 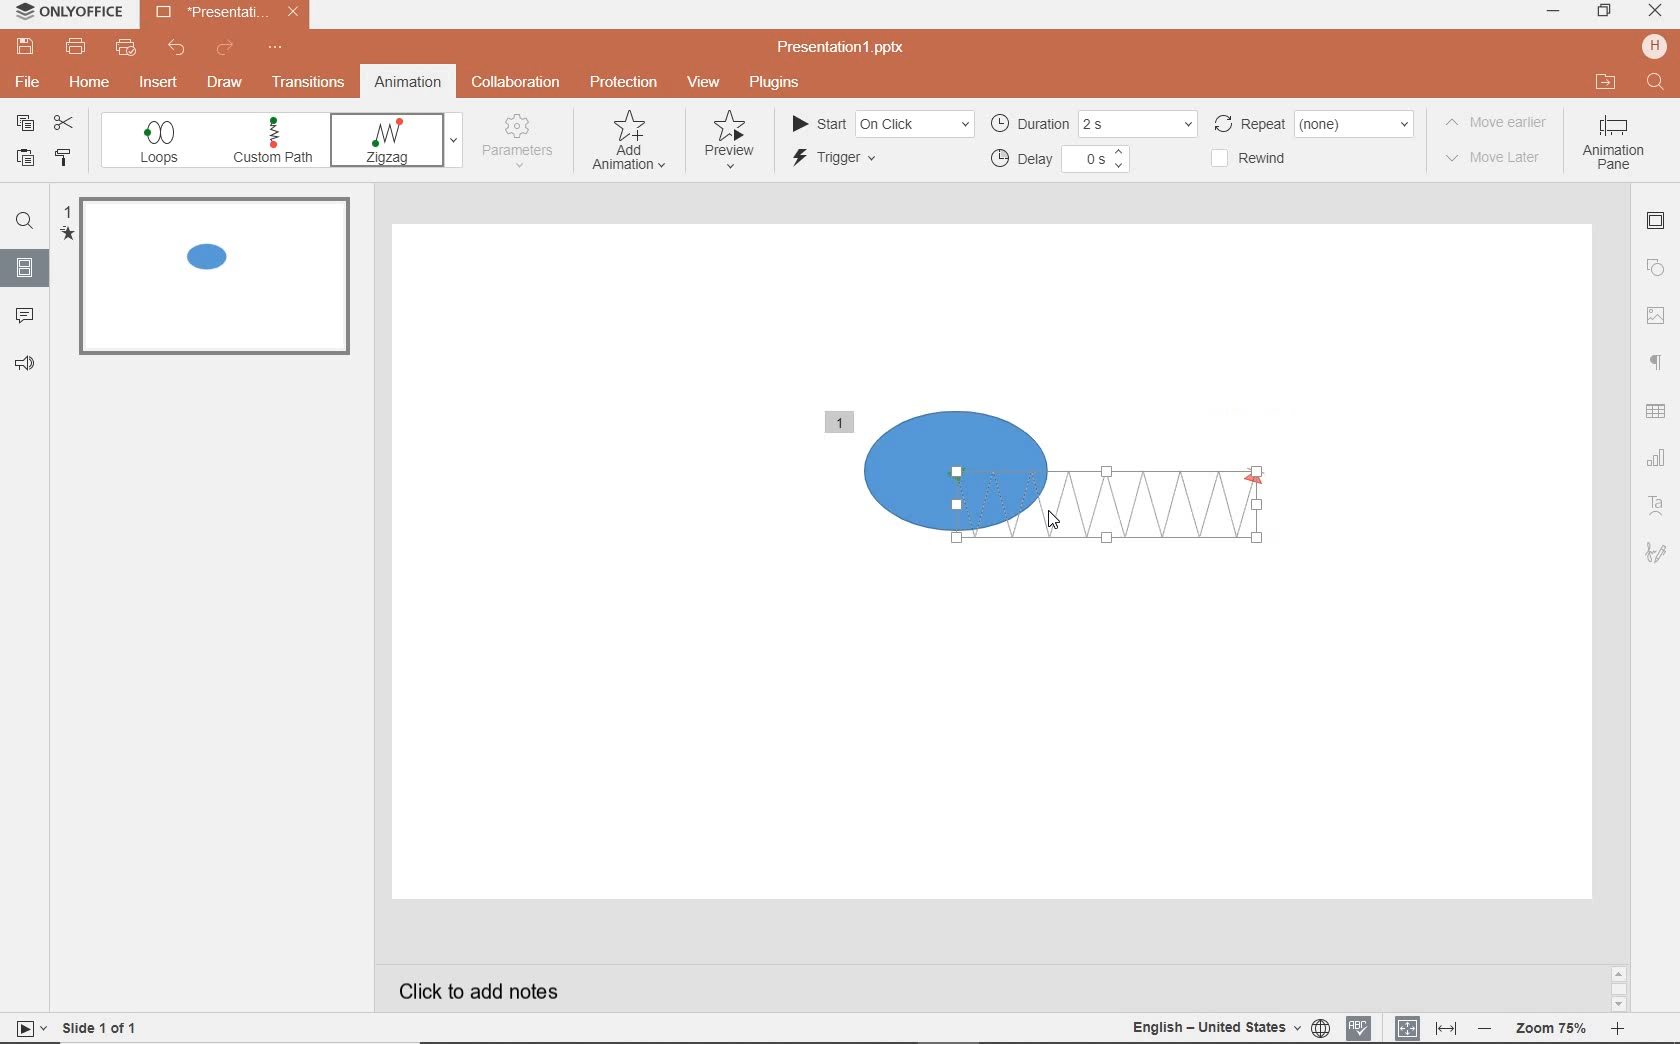 I want to click on file name, so click(x=228, y=14).